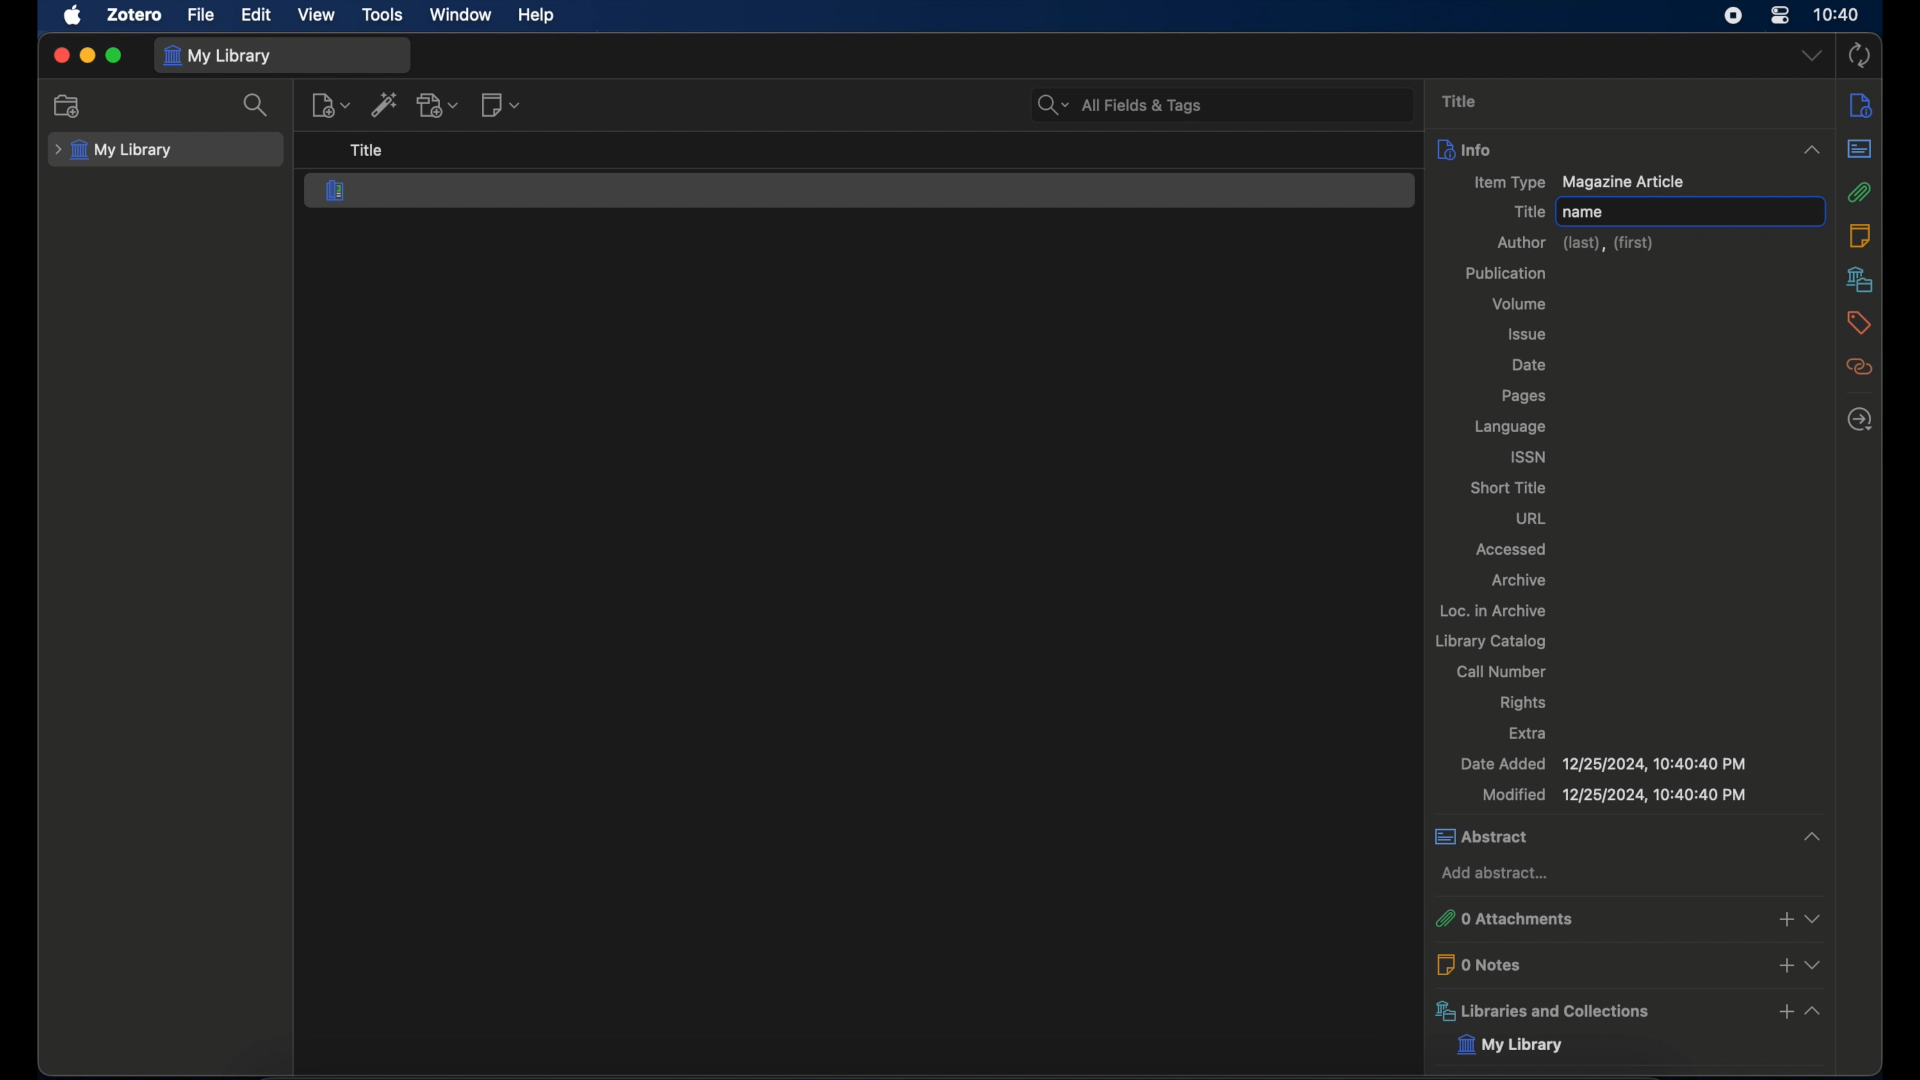 The width and height of the screenshot is (1920, 1080). I want to click on my library, so click(114, 151).